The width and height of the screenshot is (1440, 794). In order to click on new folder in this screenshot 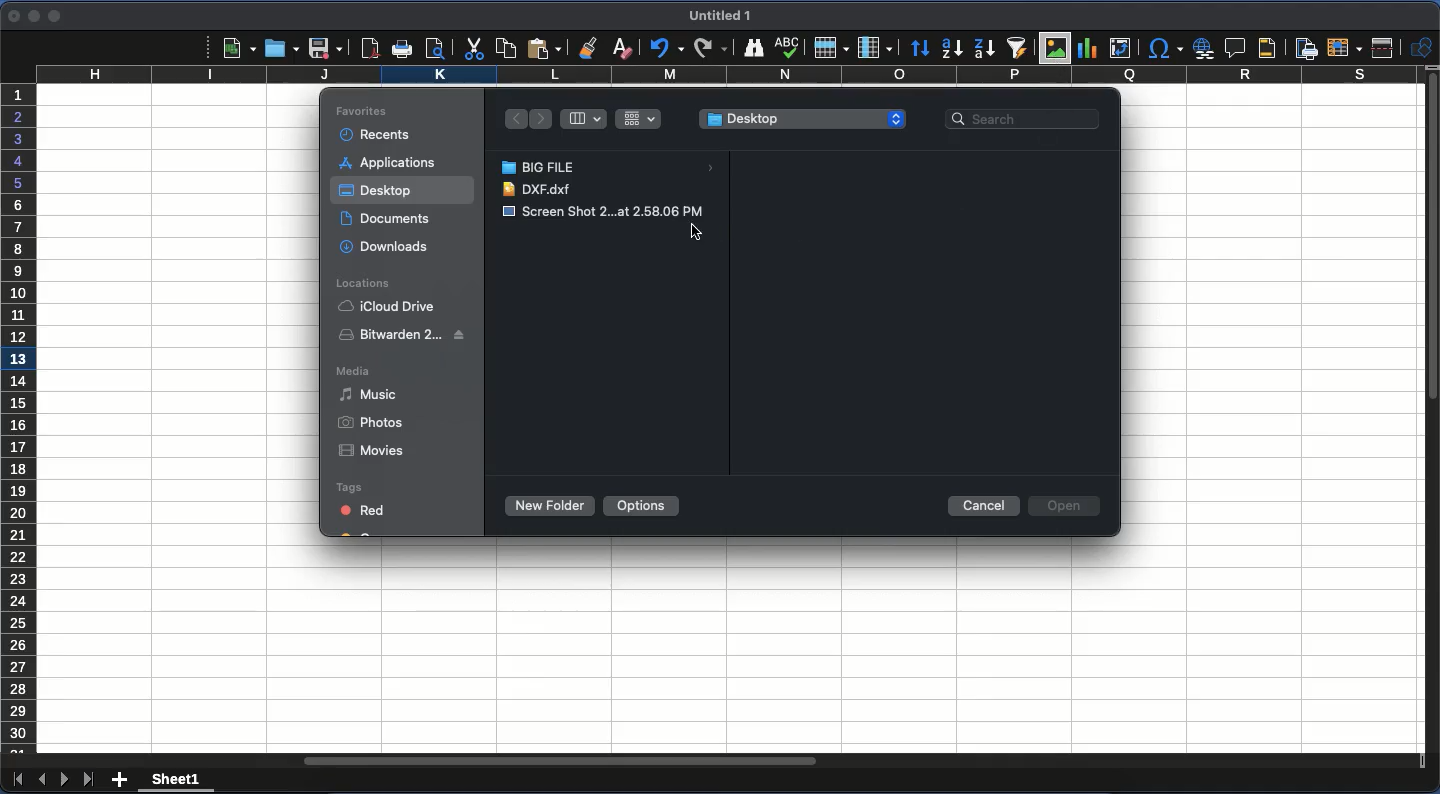, I will do `click(553, 506)`.